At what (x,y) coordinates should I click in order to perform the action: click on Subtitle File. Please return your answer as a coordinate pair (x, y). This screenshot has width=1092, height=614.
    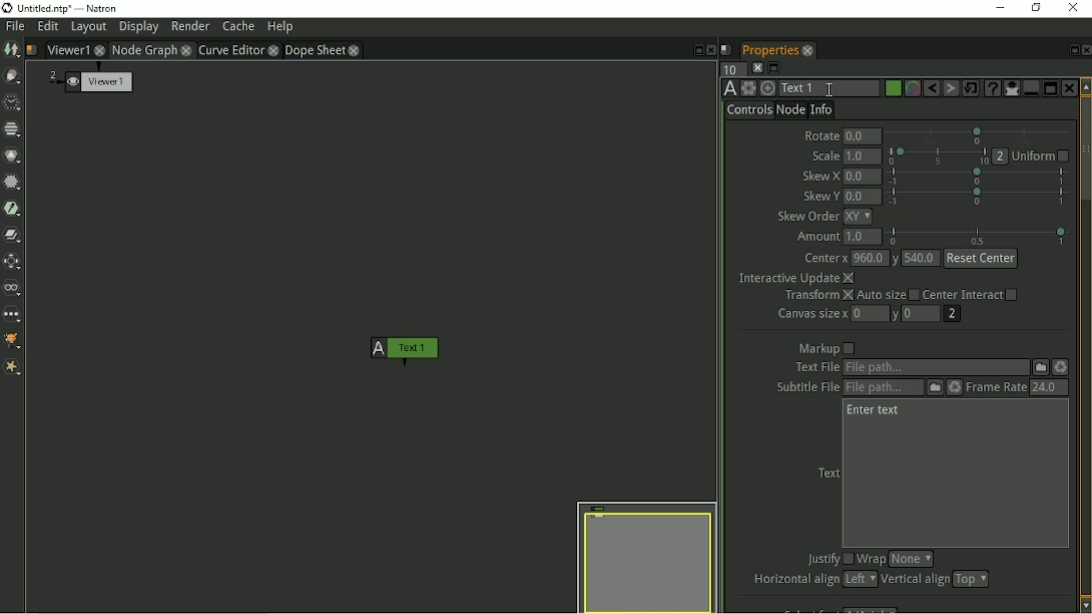
    Looking at the image, I should click on (882, 388).